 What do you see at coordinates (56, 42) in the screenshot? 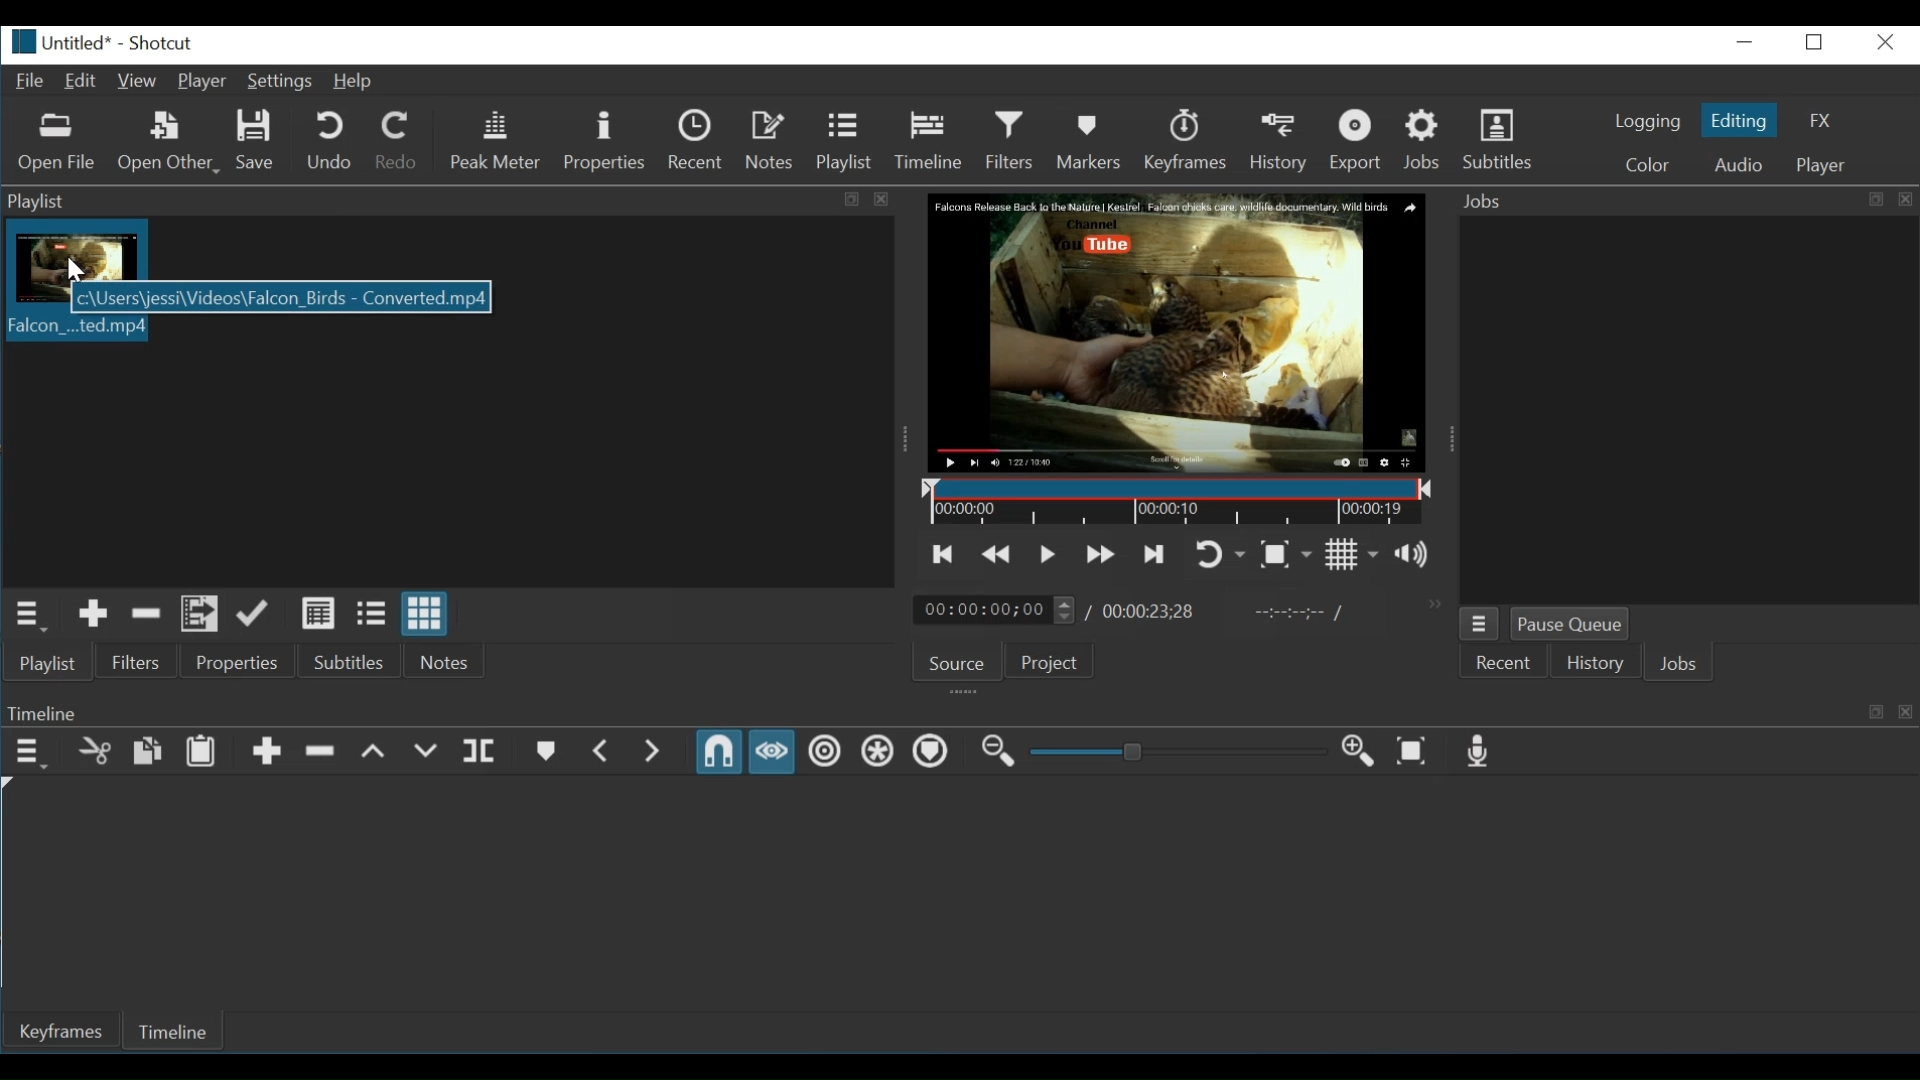
I see `File name` at bounding box center [56, 42].